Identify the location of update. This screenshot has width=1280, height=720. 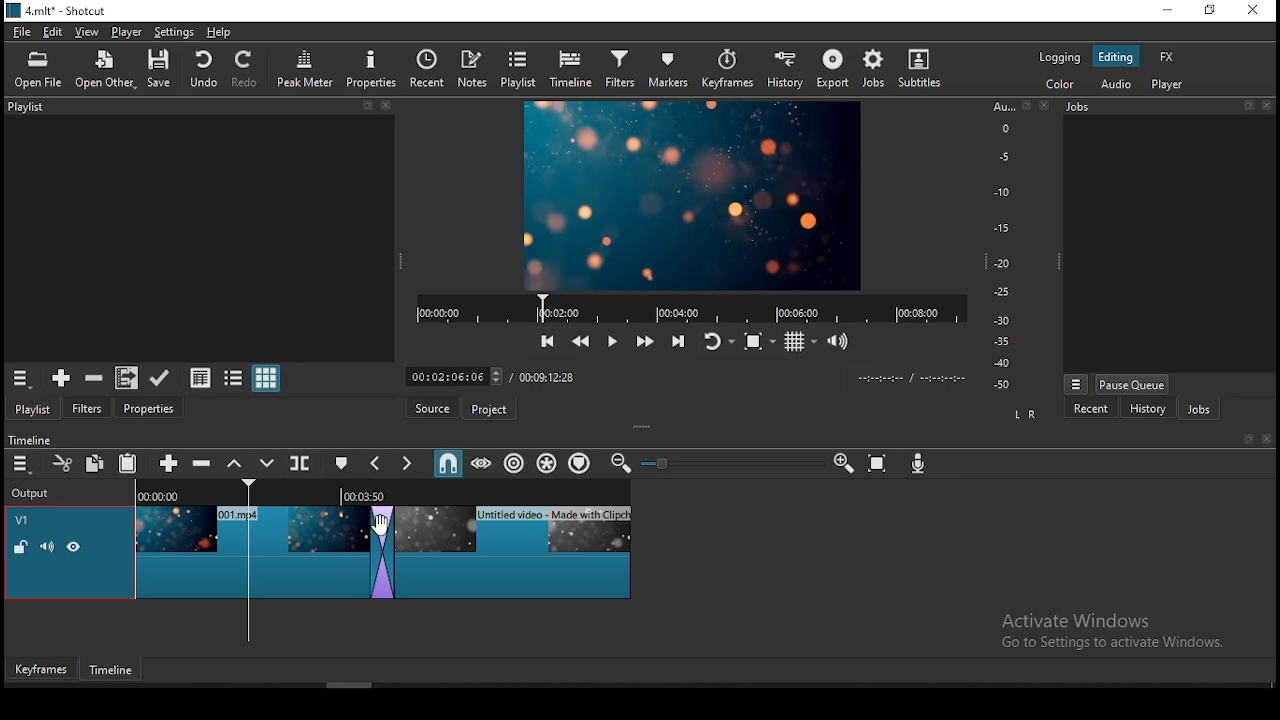
(159, 376).